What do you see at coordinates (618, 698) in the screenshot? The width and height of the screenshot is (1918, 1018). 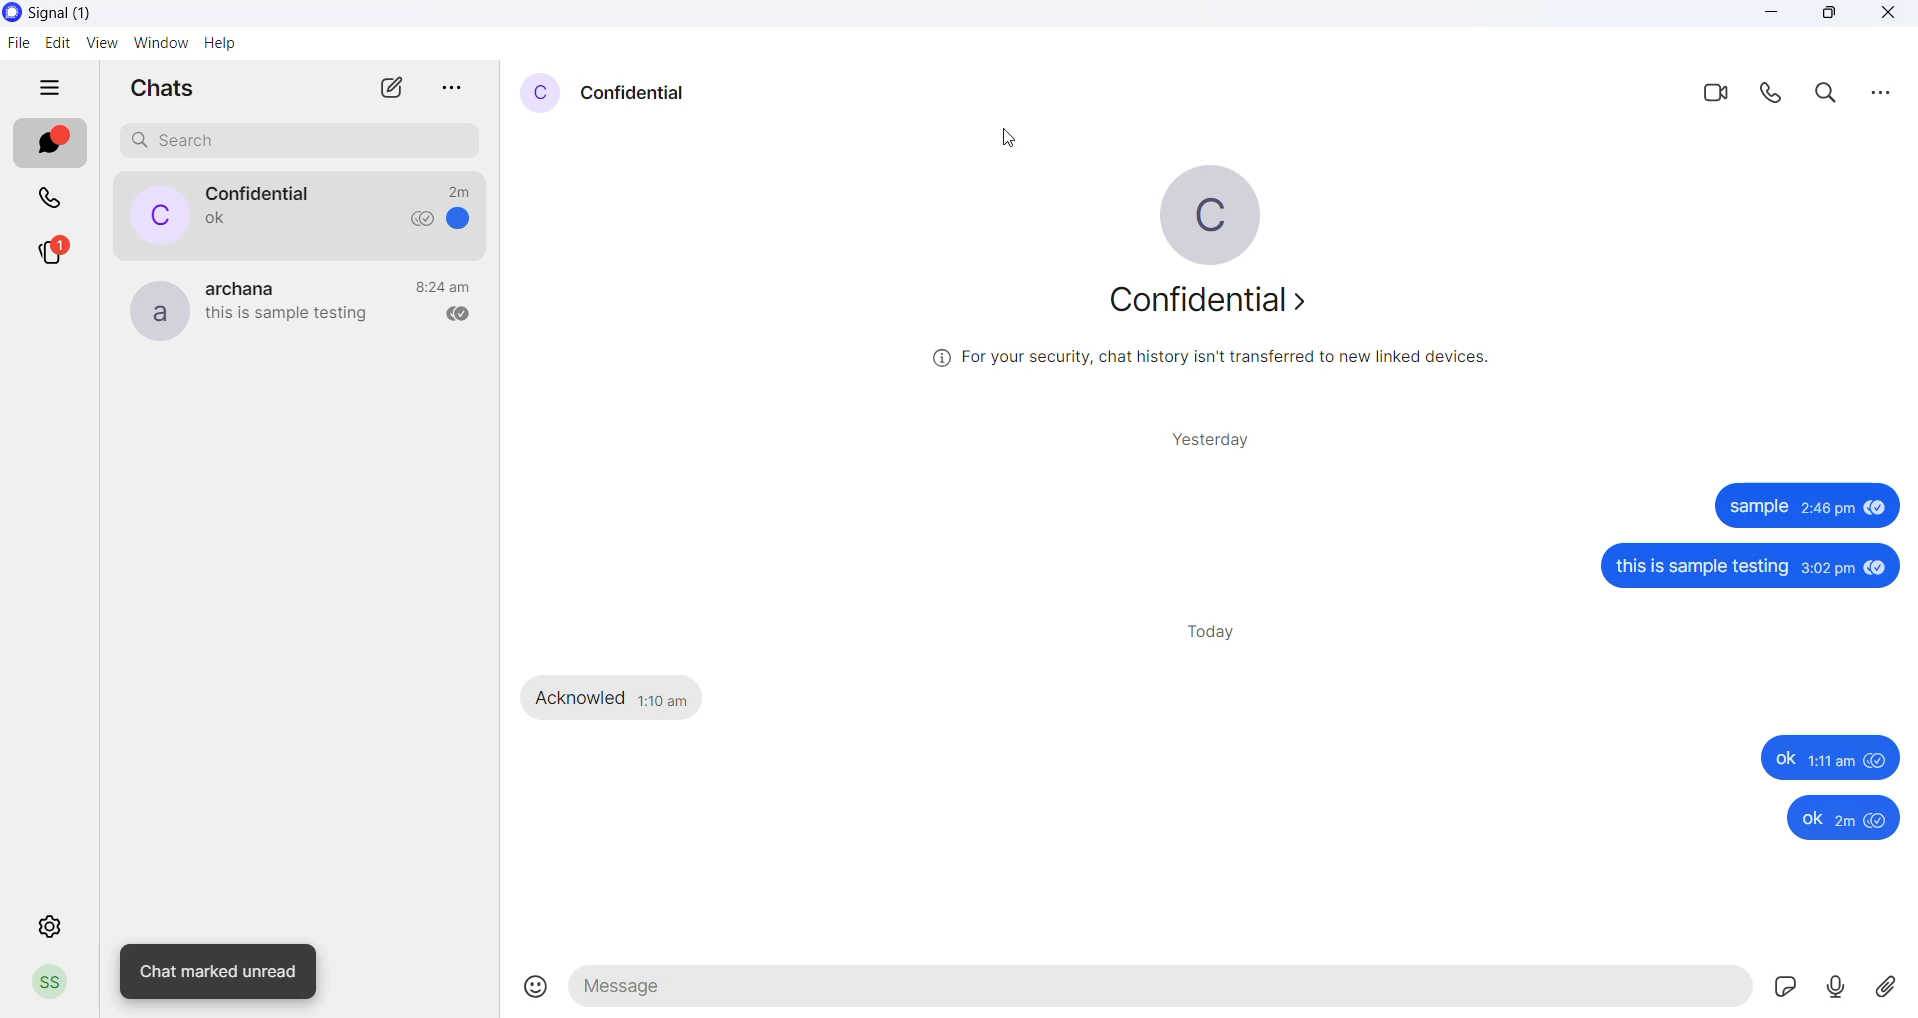 I see `received messages ` at bounding box center [618, 698].